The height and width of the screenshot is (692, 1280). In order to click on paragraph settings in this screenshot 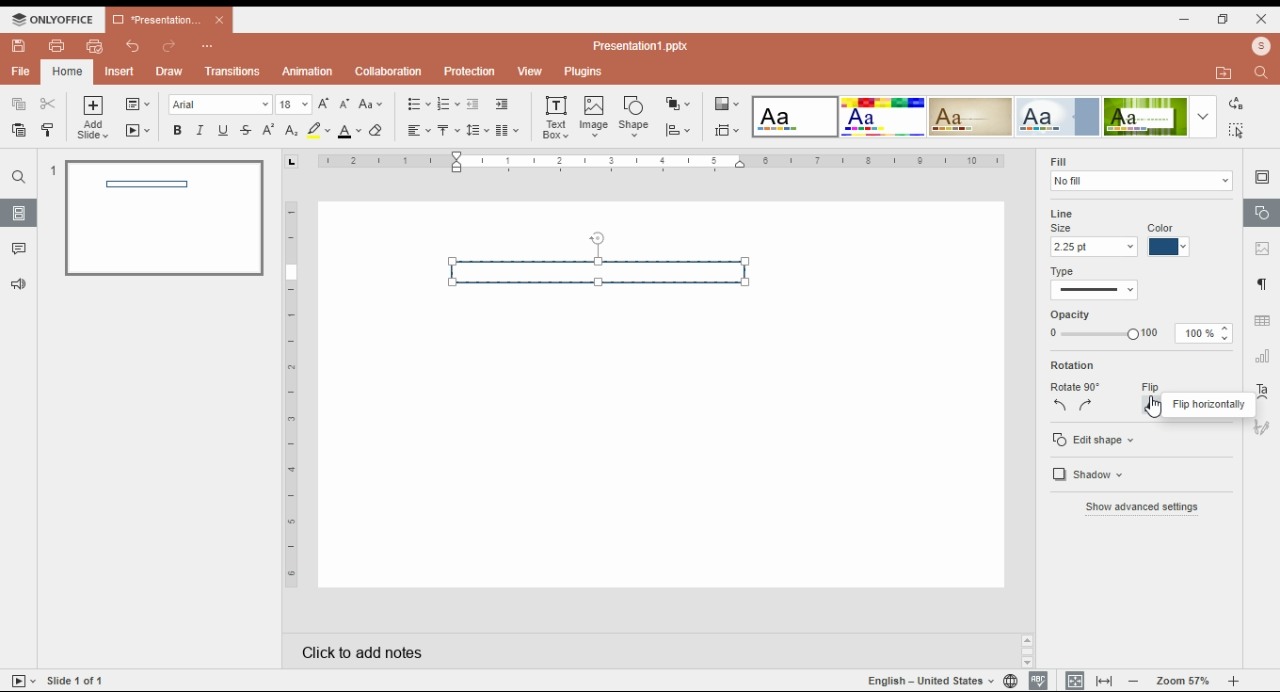, I will do `click(1261, 285)`.